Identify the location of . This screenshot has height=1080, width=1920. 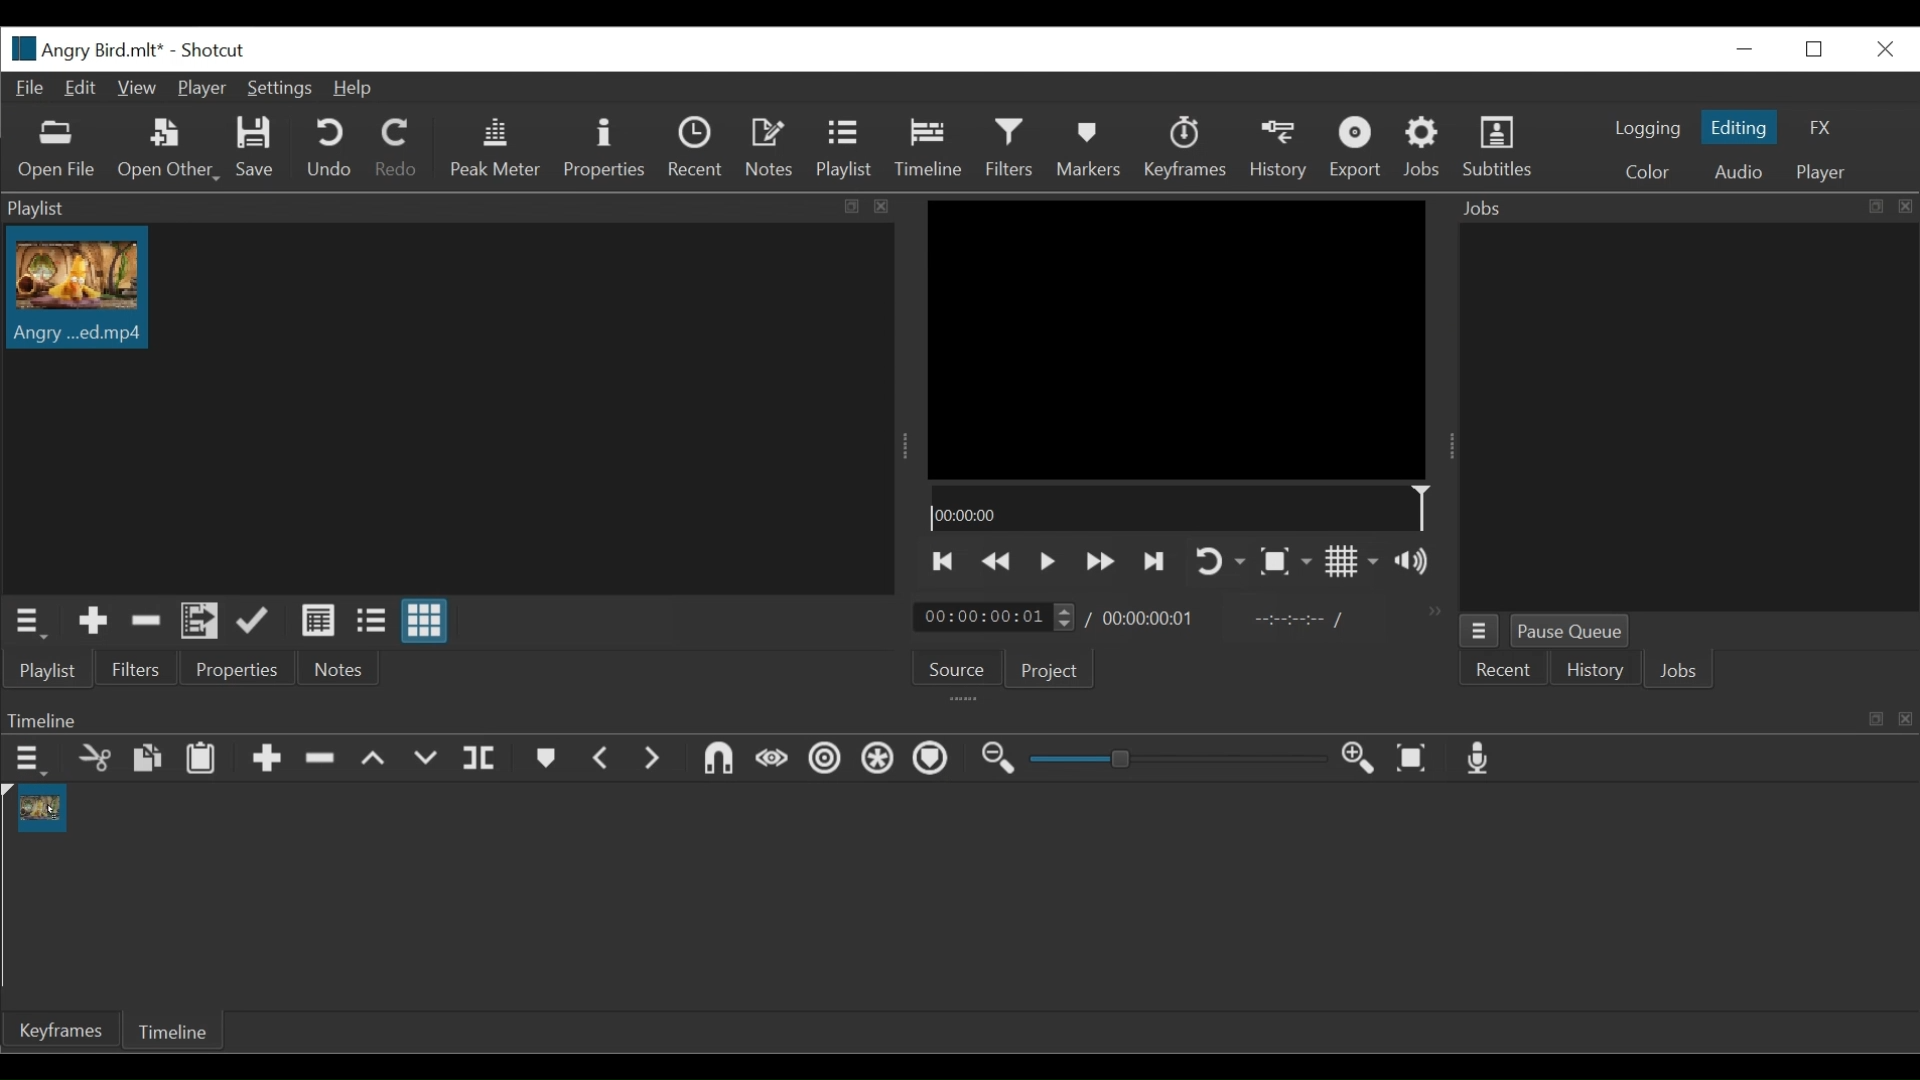
(135, 90).